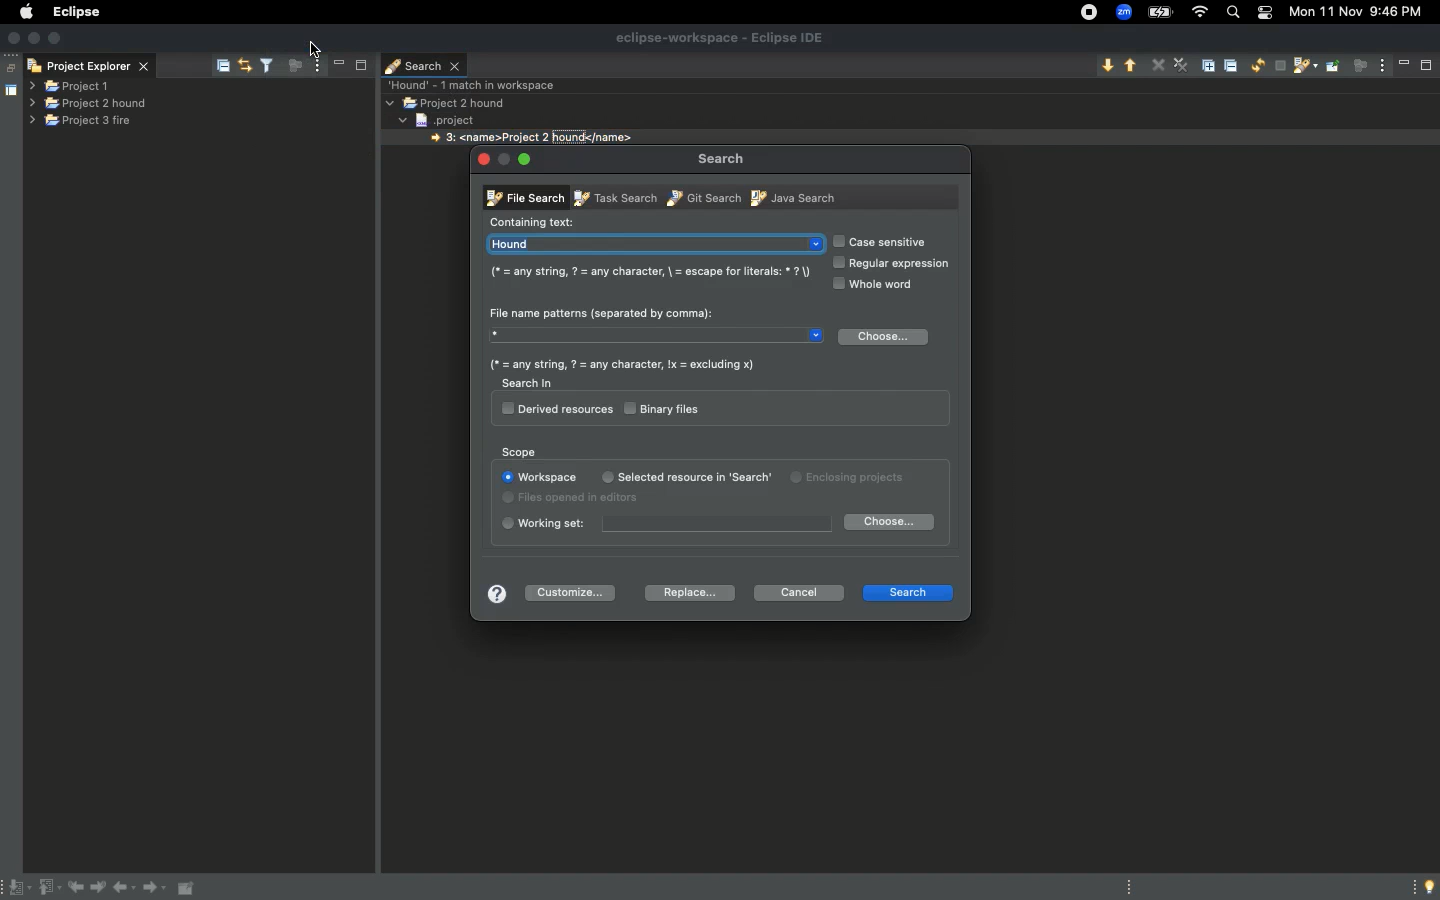  Describe the element at coordinates (1424, 887) in the screenshot. I see `Tip of the day` at that location.